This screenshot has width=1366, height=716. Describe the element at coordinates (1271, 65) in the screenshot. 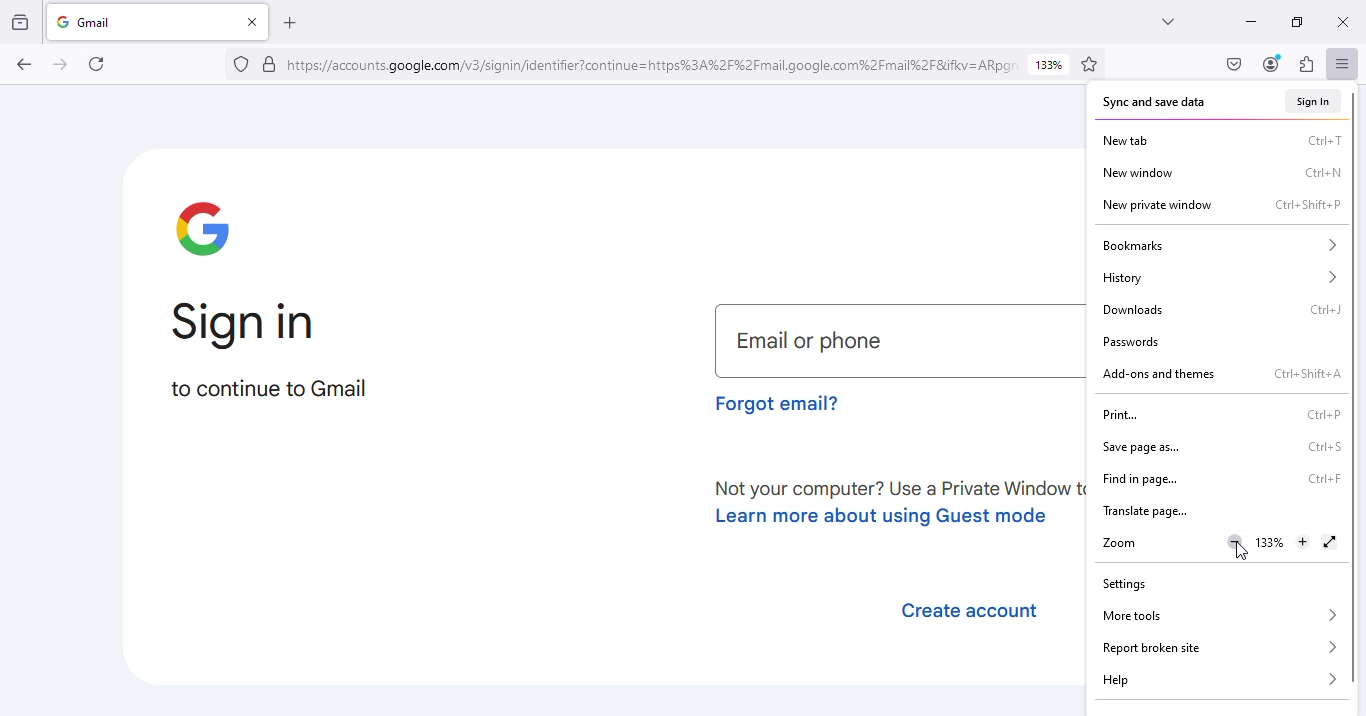

I see `account` at that location.